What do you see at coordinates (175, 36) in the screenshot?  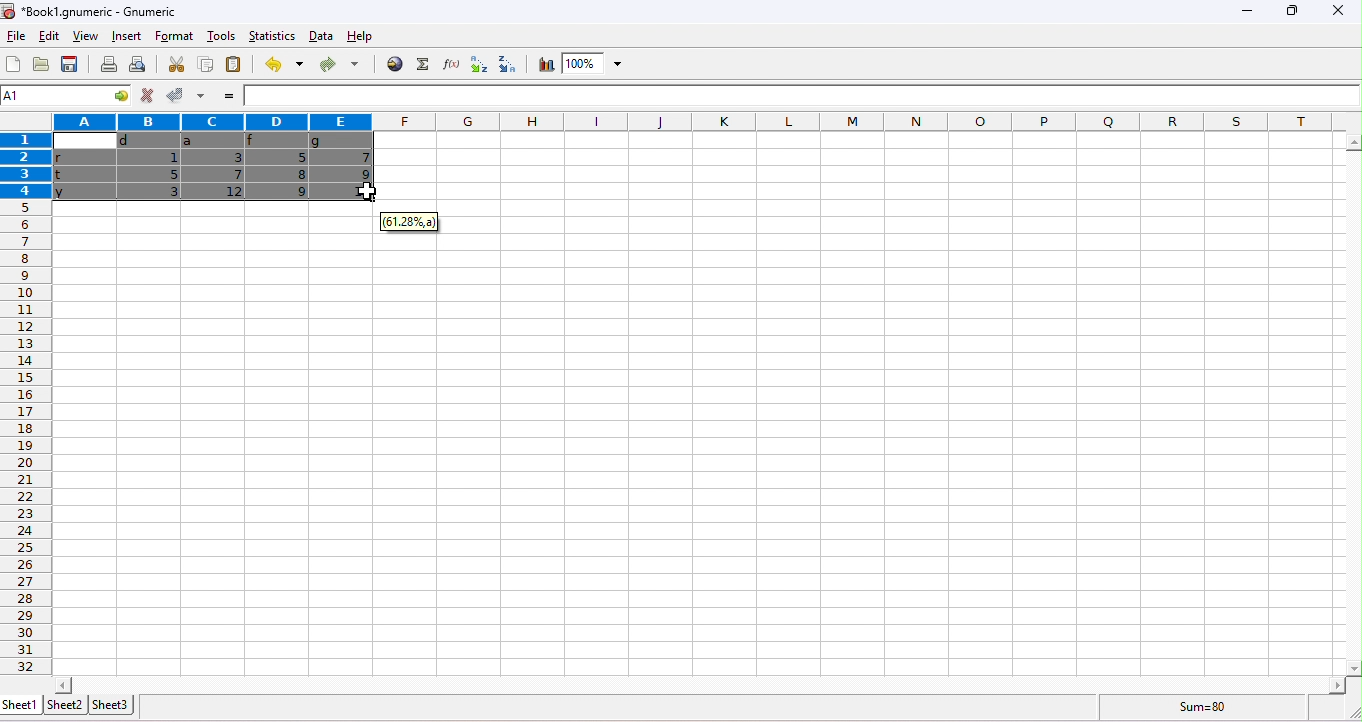 I see `format` at bounding box center [175, 36].